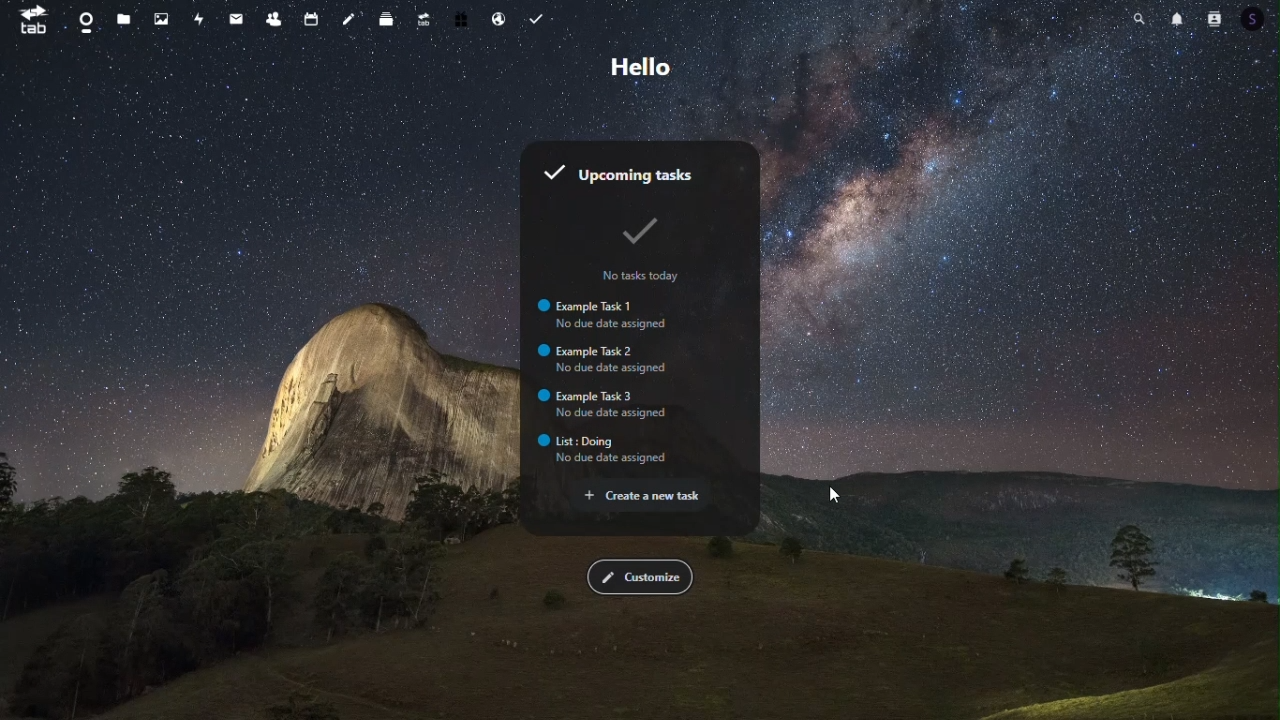  Describe the element at coordinates (457, 17) in the screenshot. I see `free trail` at that location.